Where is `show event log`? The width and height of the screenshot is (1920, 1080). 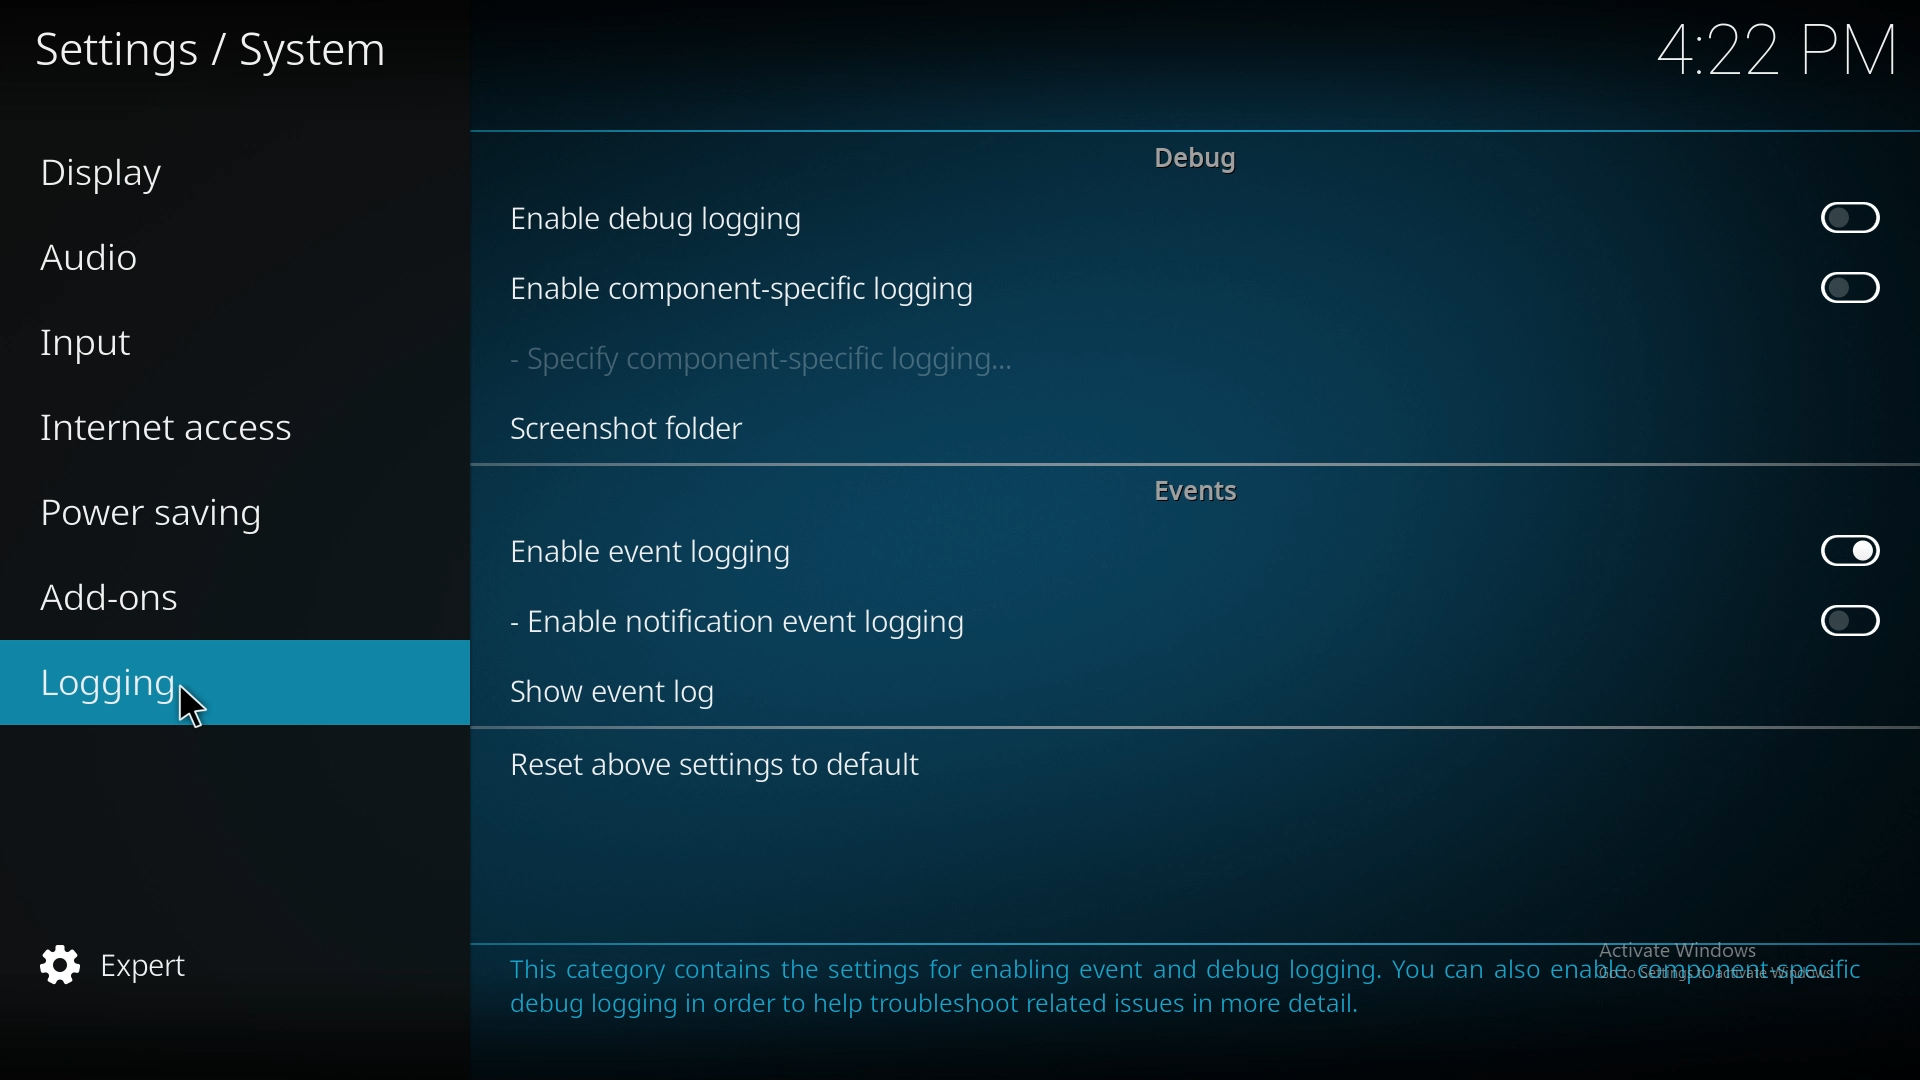
show event log is located at coordinates (631, 691).